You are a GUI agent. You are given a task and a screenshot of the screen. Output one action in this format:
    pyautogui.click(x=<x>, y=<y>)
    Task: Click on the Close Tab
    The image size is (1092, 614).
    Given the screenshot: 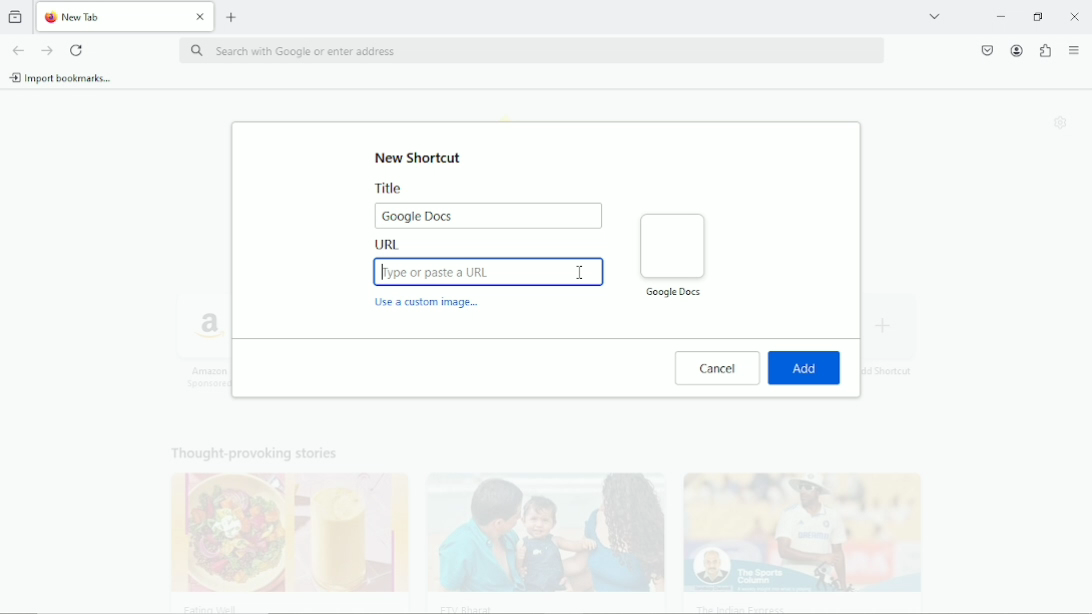 What is the action you would take?
    pyautogui.click(x=201, y=17)
    